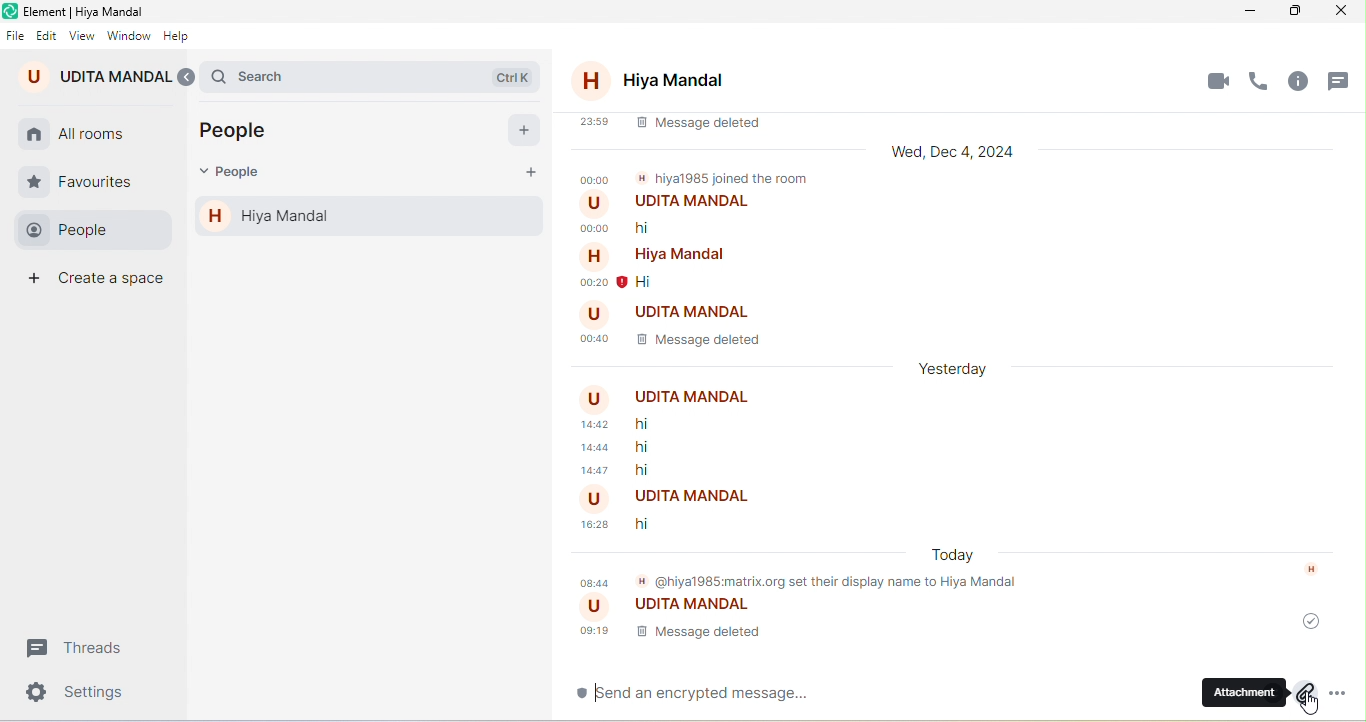 The height and width of the screenshot is (722, 1366). I want to click on User profile, so click(596, 500).